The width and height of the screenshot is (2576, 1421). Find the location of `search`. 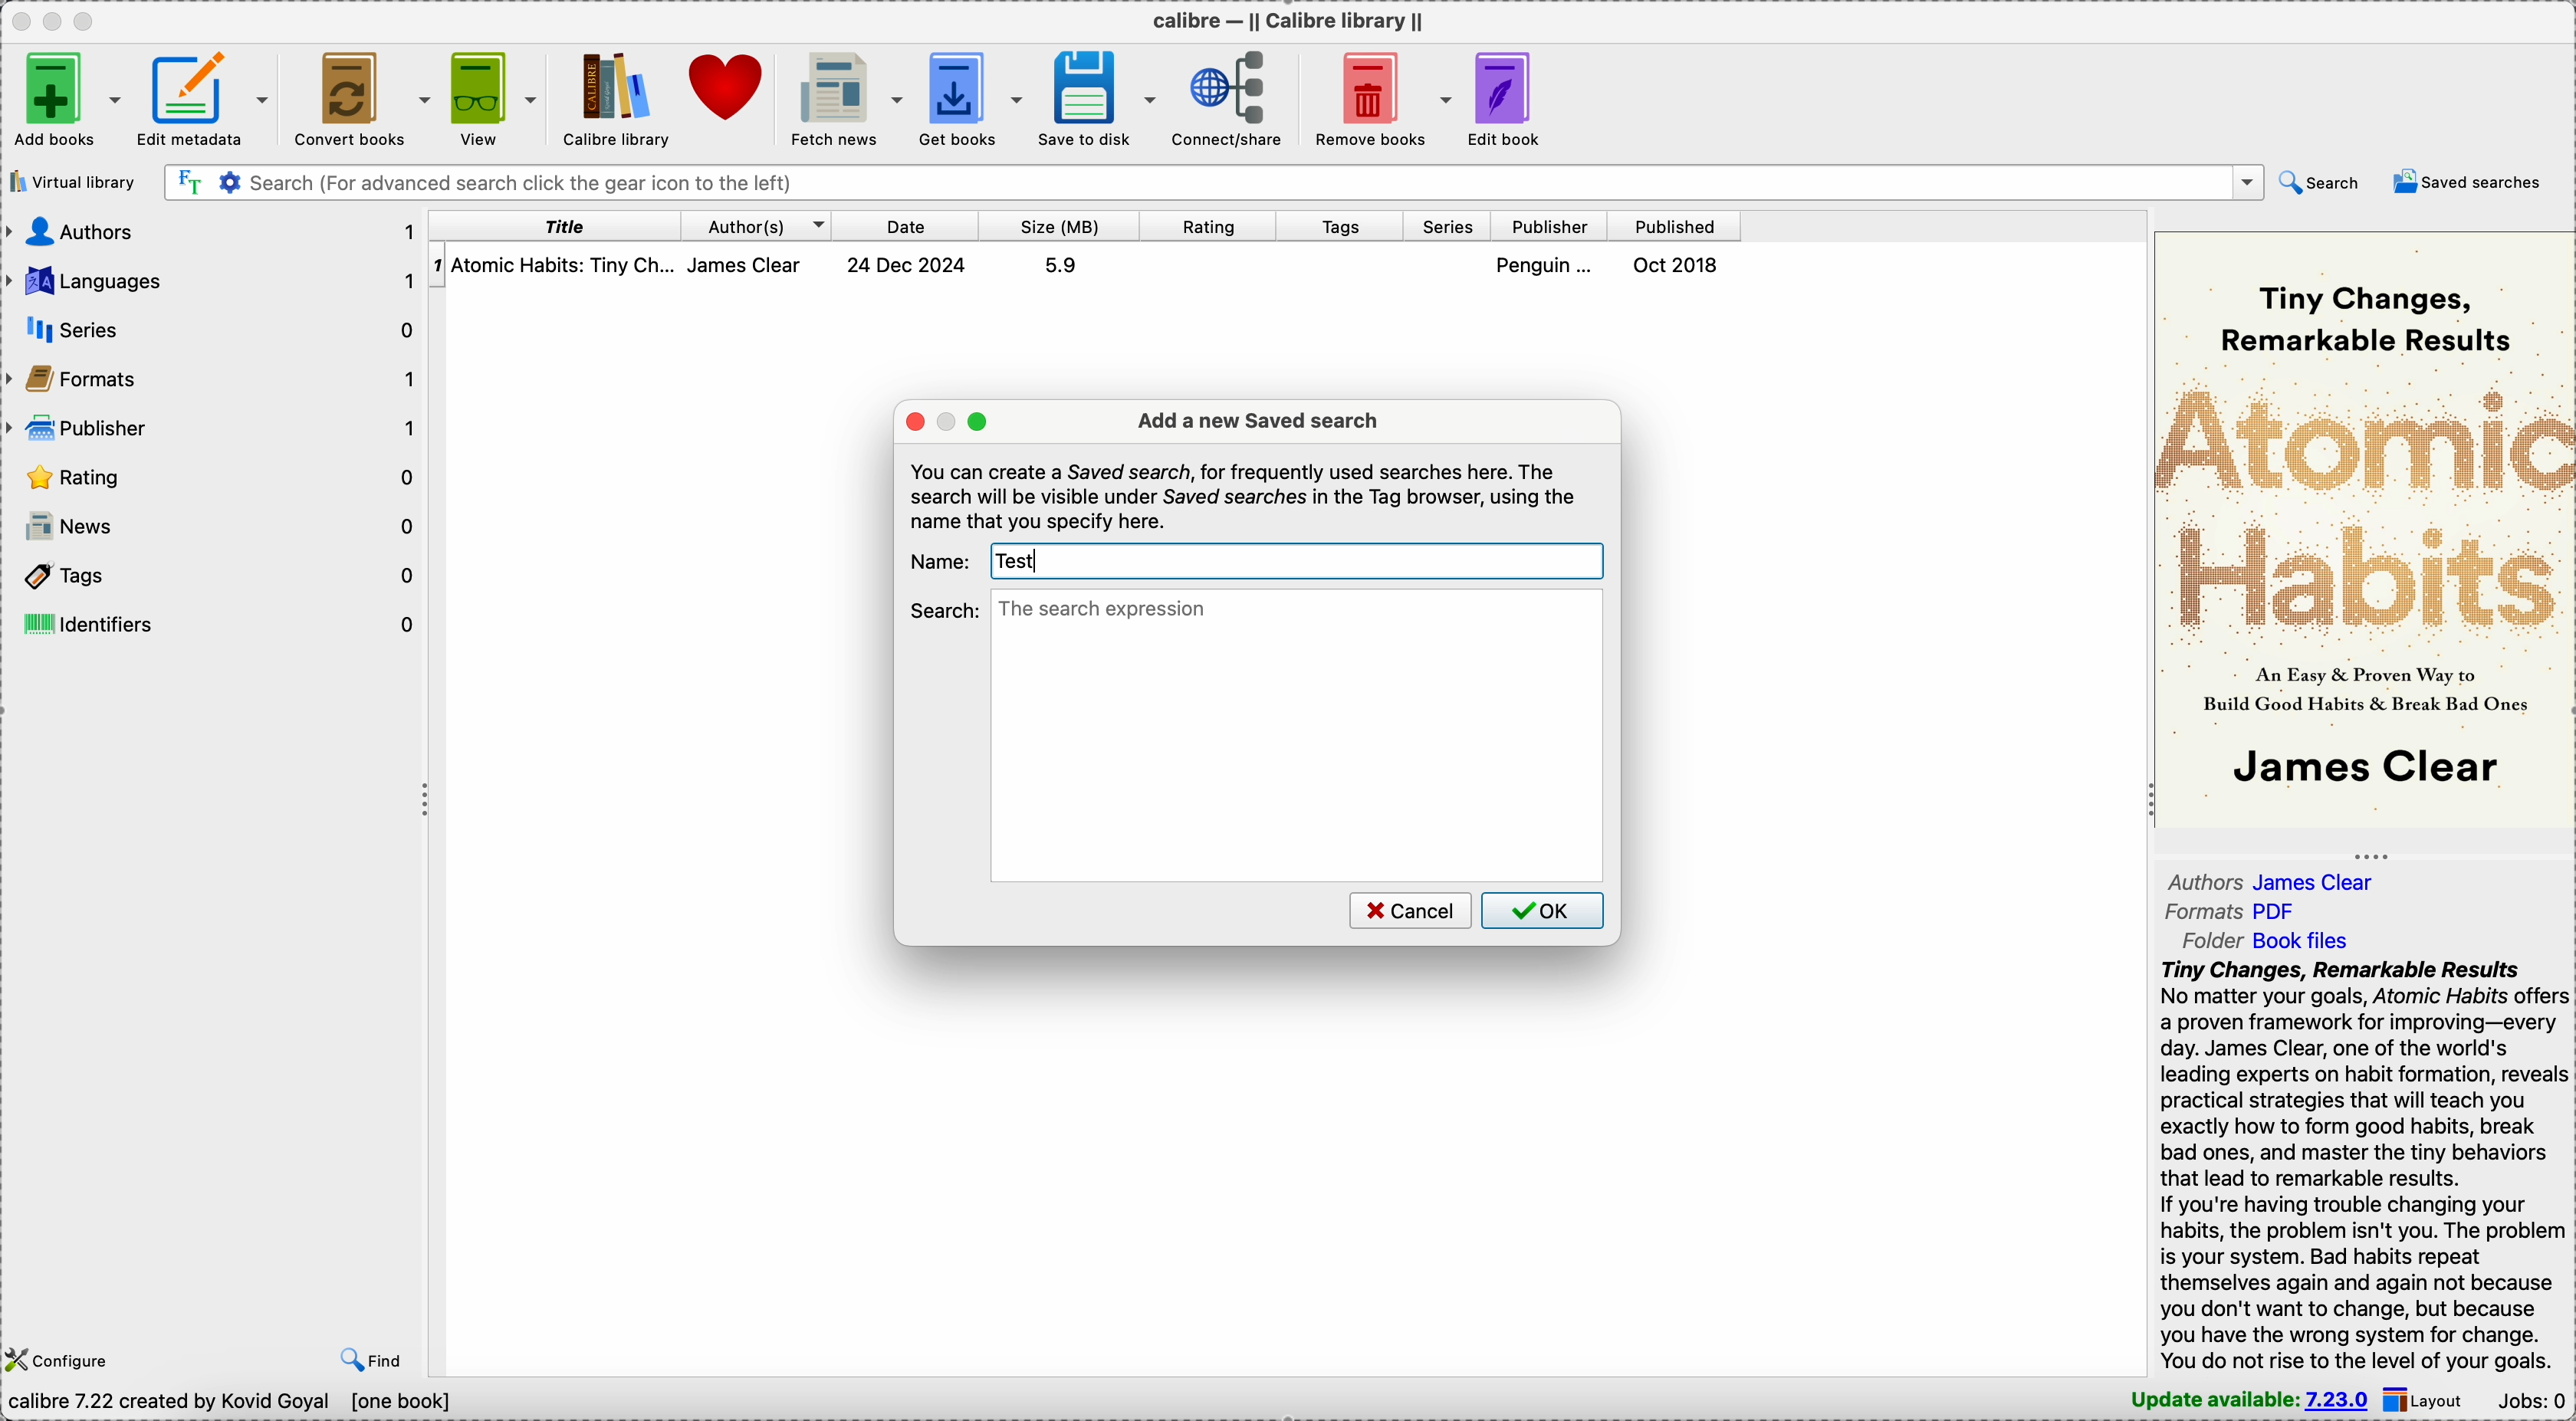

search is located at coordinates (945, 609).